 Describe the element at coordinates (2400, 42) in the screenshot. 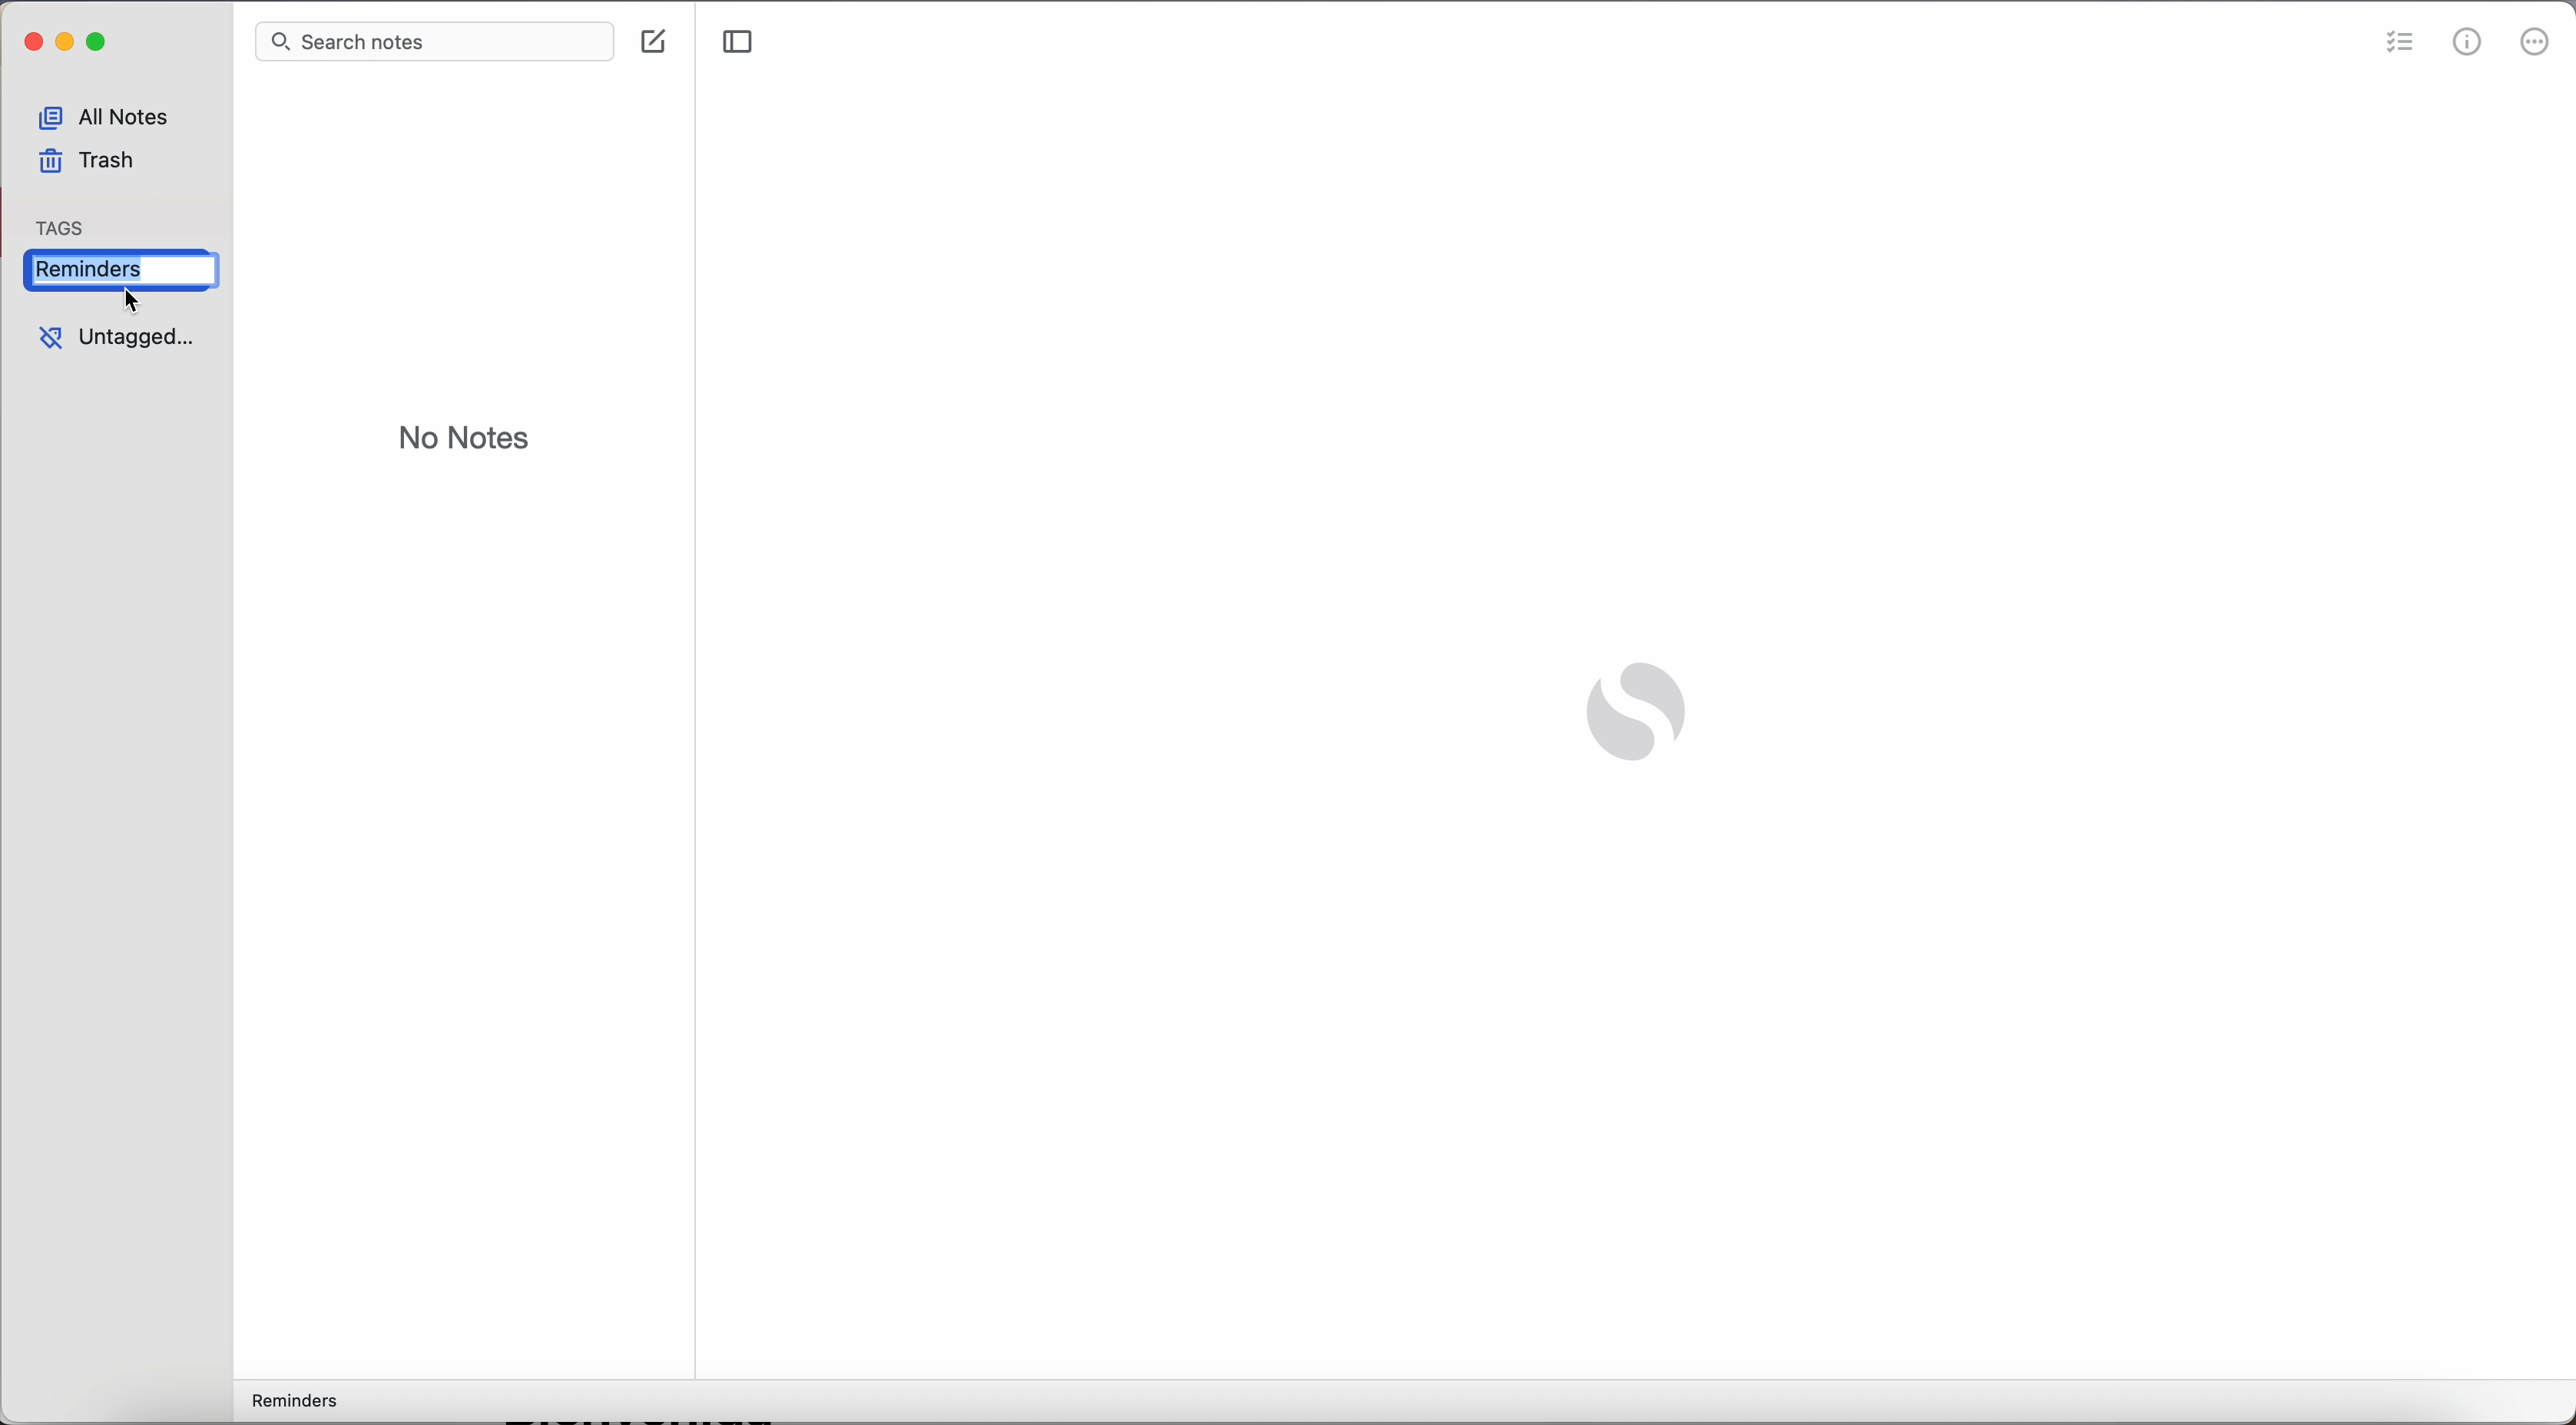

I see `check list` at that location.